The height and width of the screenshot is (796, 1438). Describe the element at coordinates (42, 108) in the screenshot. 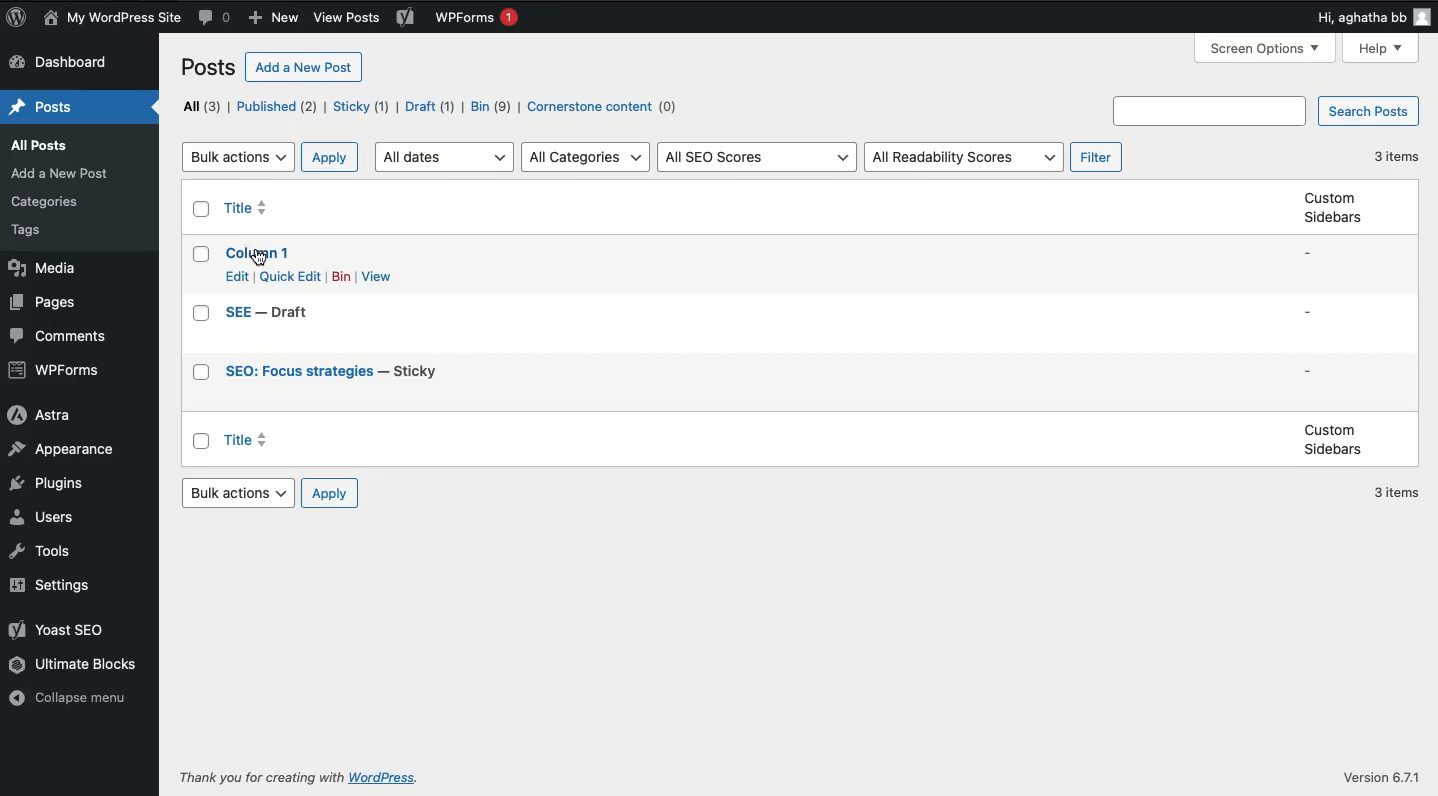

I see `Posts` at that location.